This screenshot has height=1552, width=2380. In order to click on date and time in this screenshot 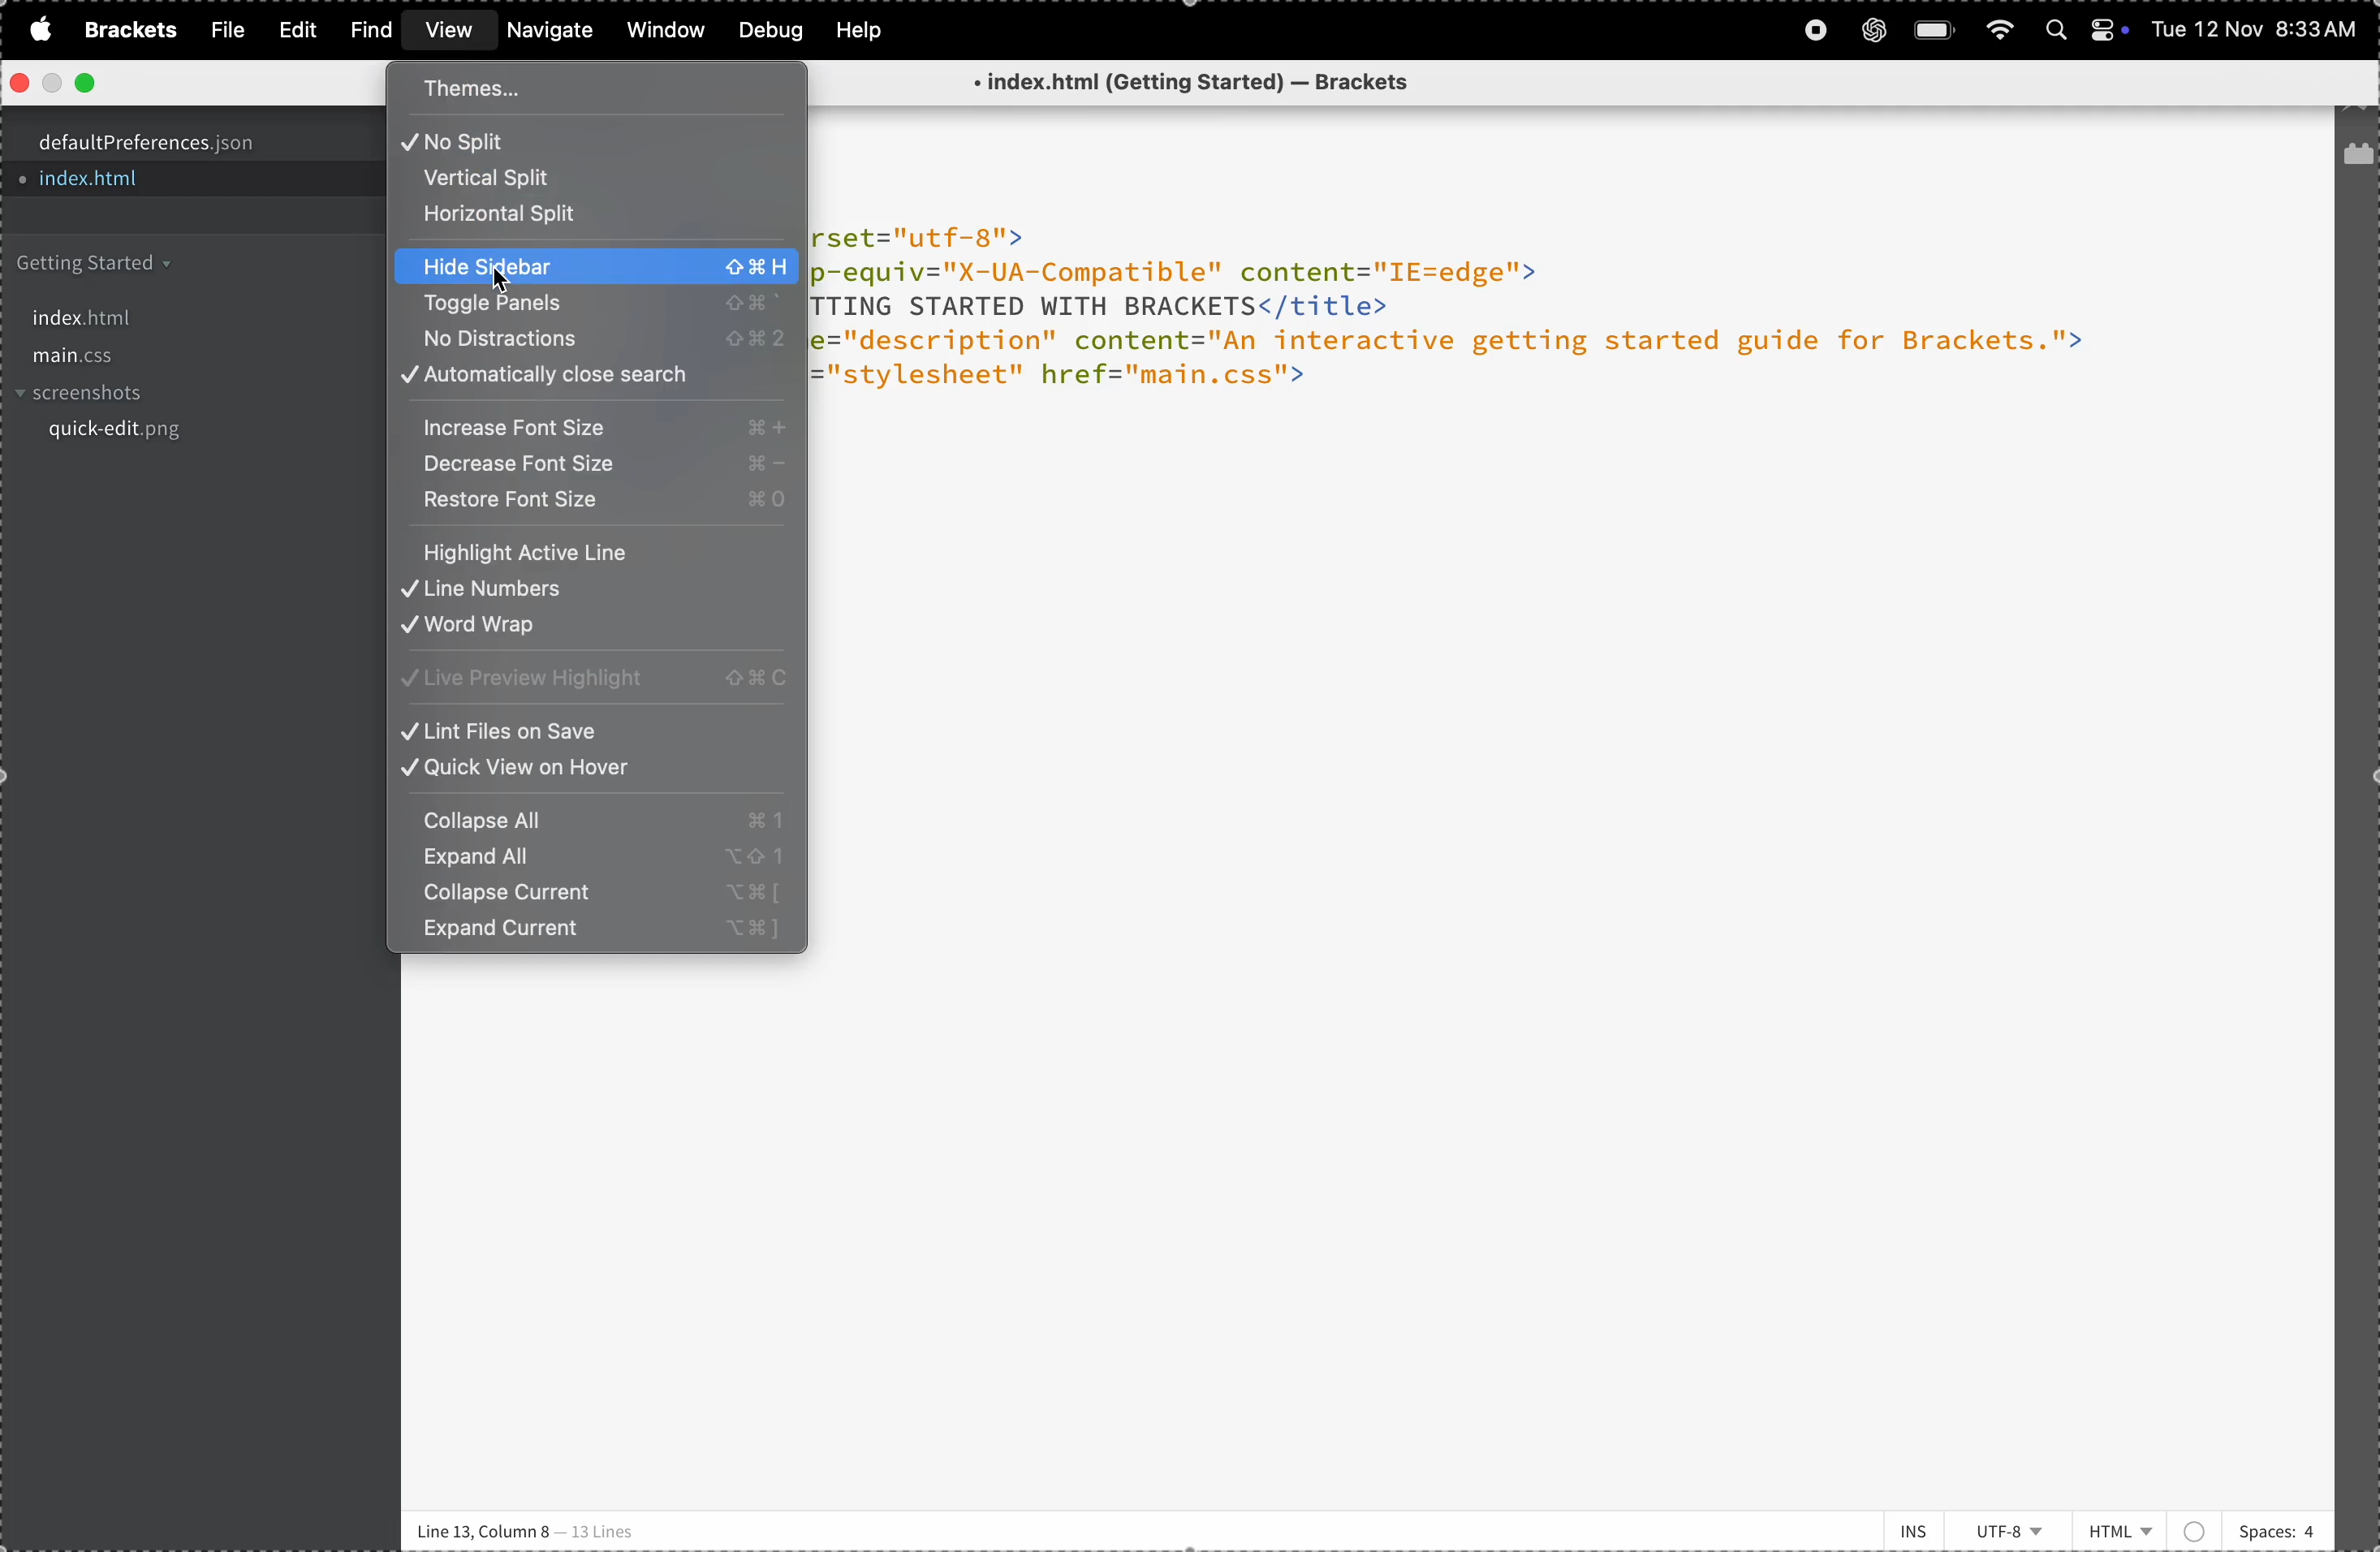, I will do `click(2257, 32)`.